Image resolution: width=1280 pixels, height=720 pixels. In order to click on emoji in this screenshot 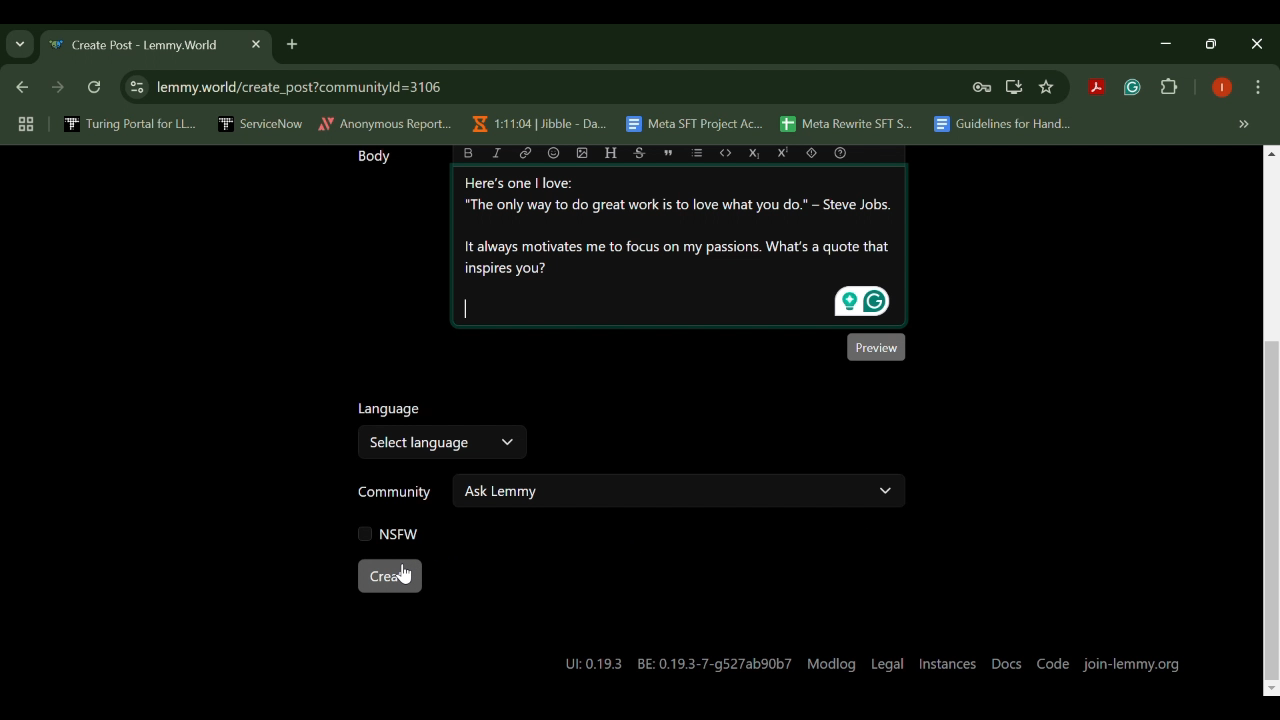, I will do `click(554, 152)`.